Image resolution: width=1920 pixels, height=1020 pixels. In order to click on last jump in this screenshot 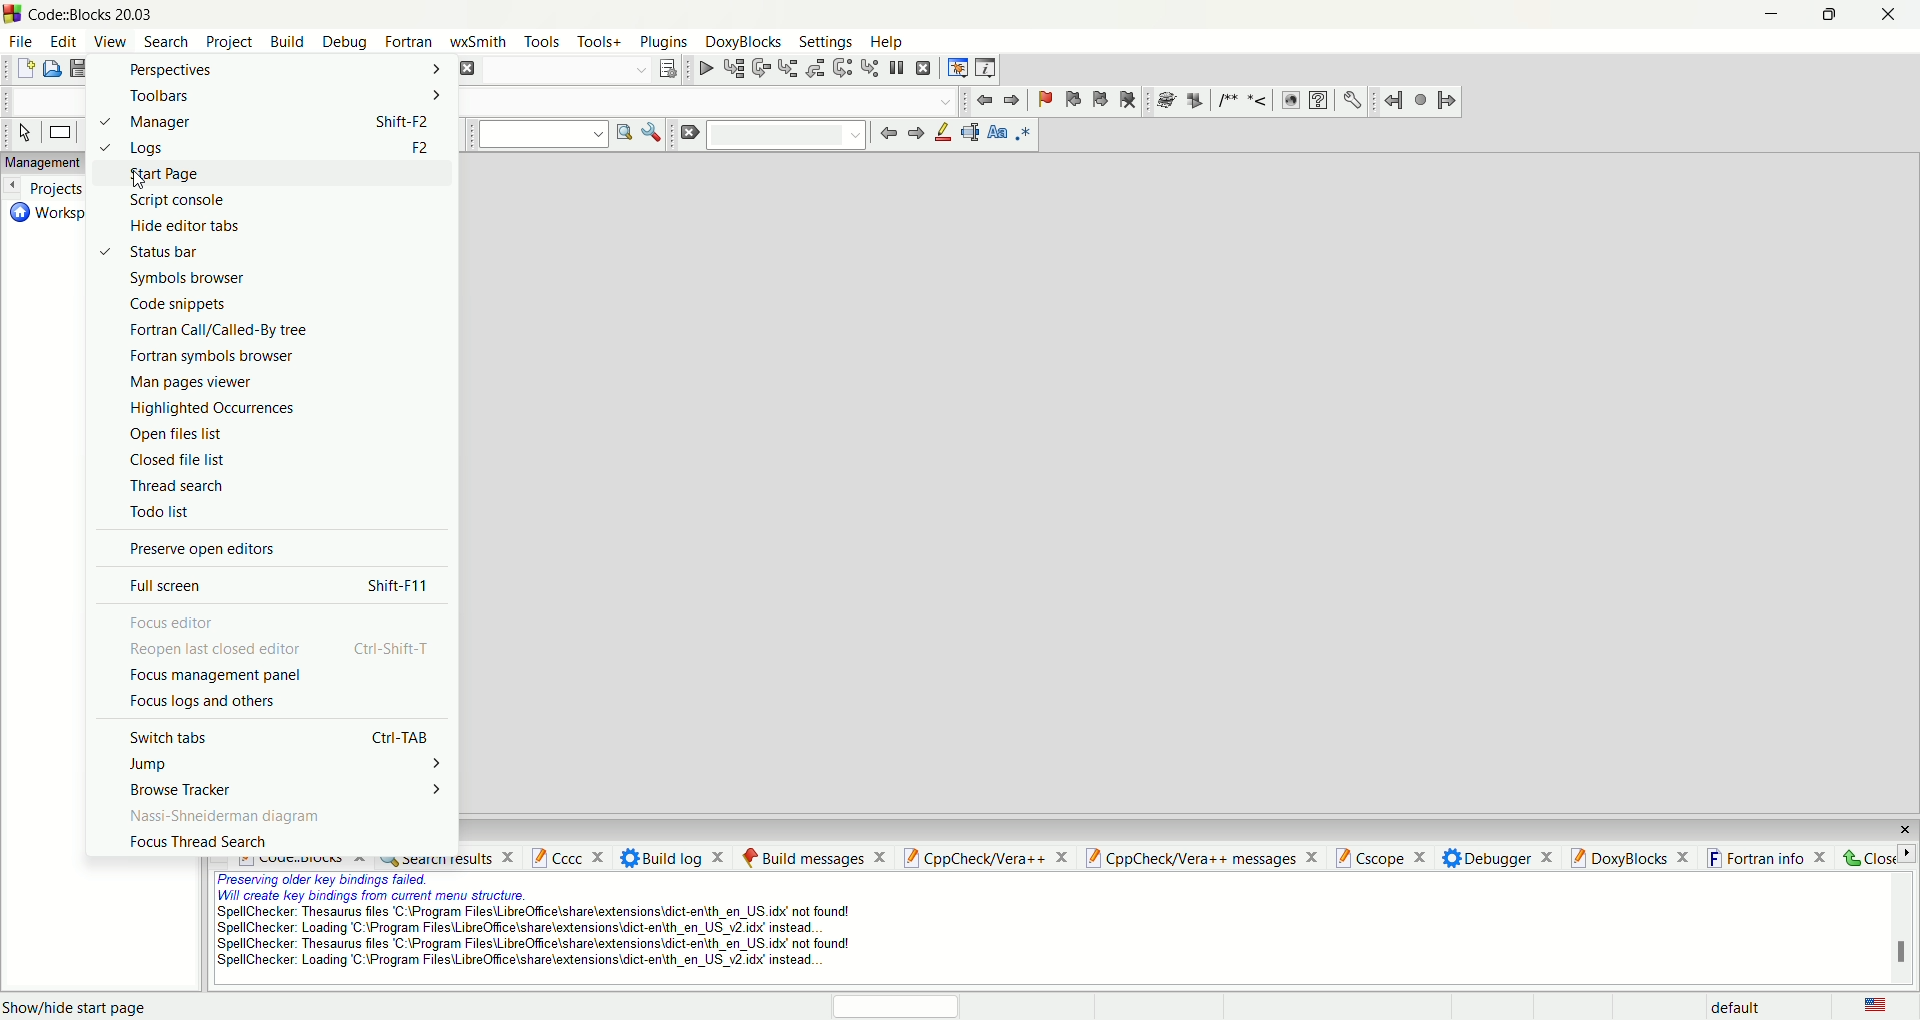, I will do `click(1420, 100)`.